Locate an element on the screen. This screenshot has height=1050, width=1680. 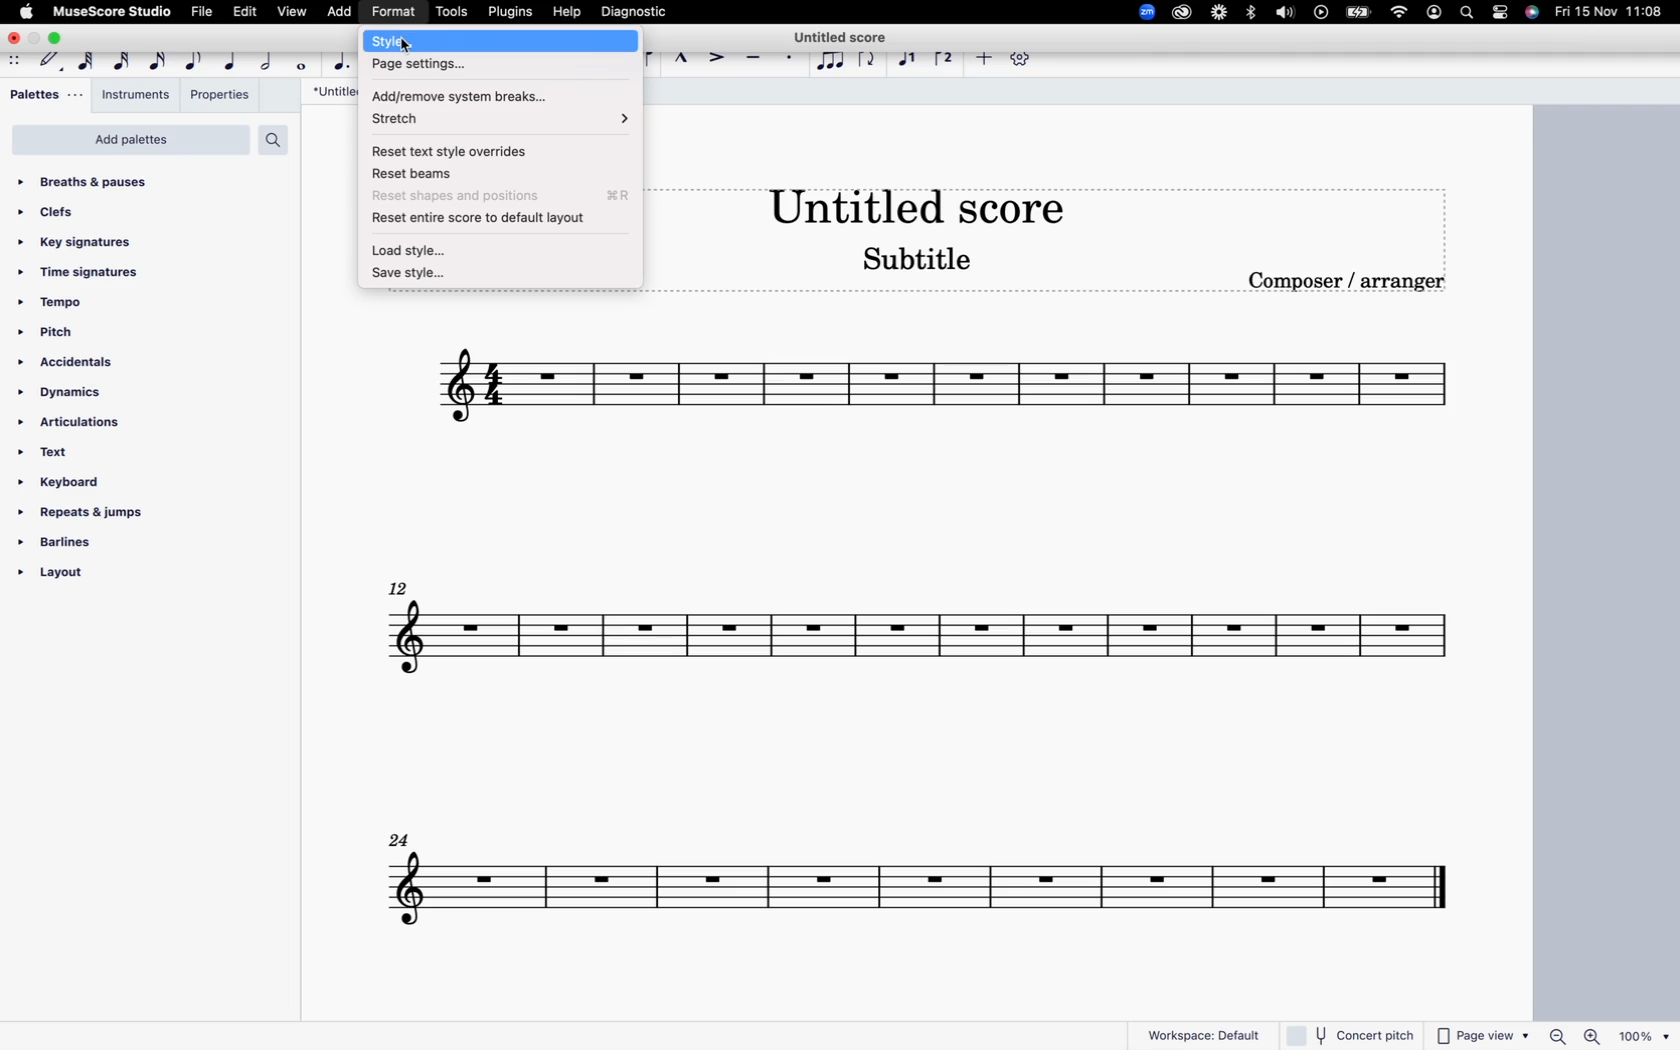
zoom out is located at coordinates (1562, 1032).